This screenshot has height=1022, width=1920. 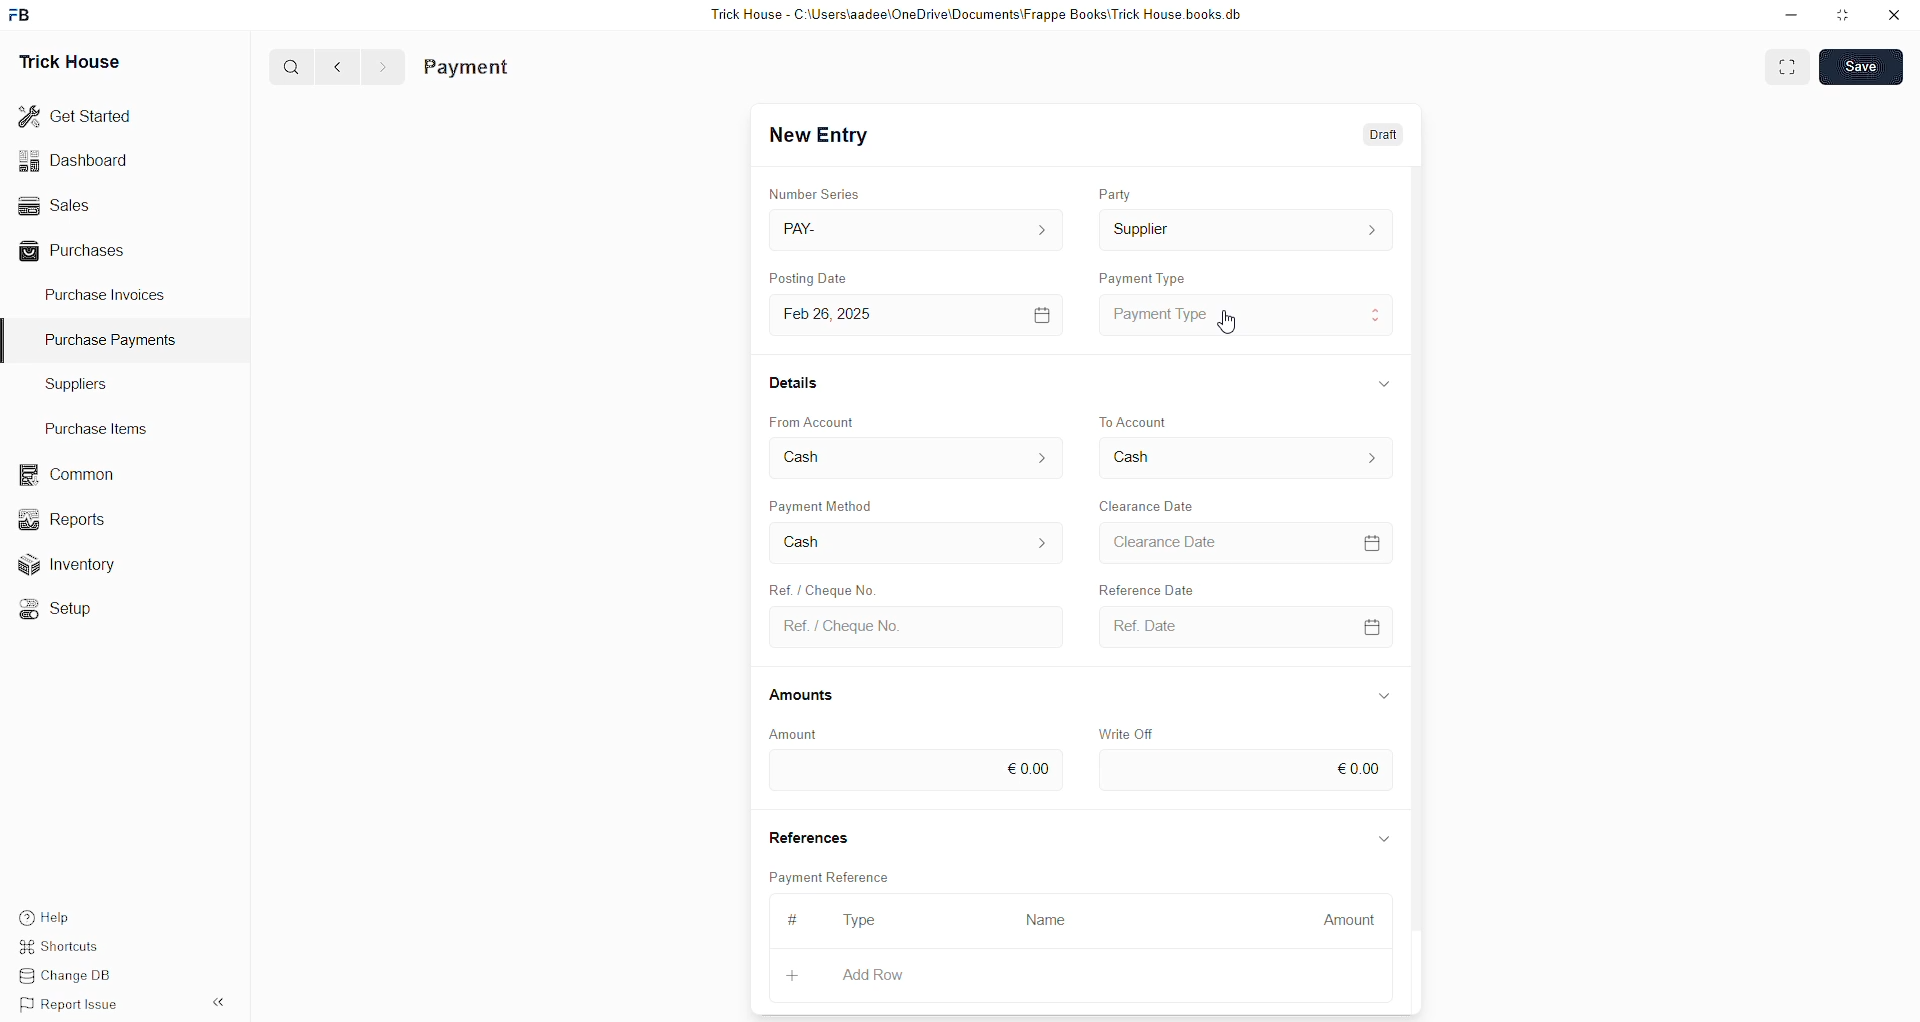 I want to click on Inventory, so click(x=68, y=563).